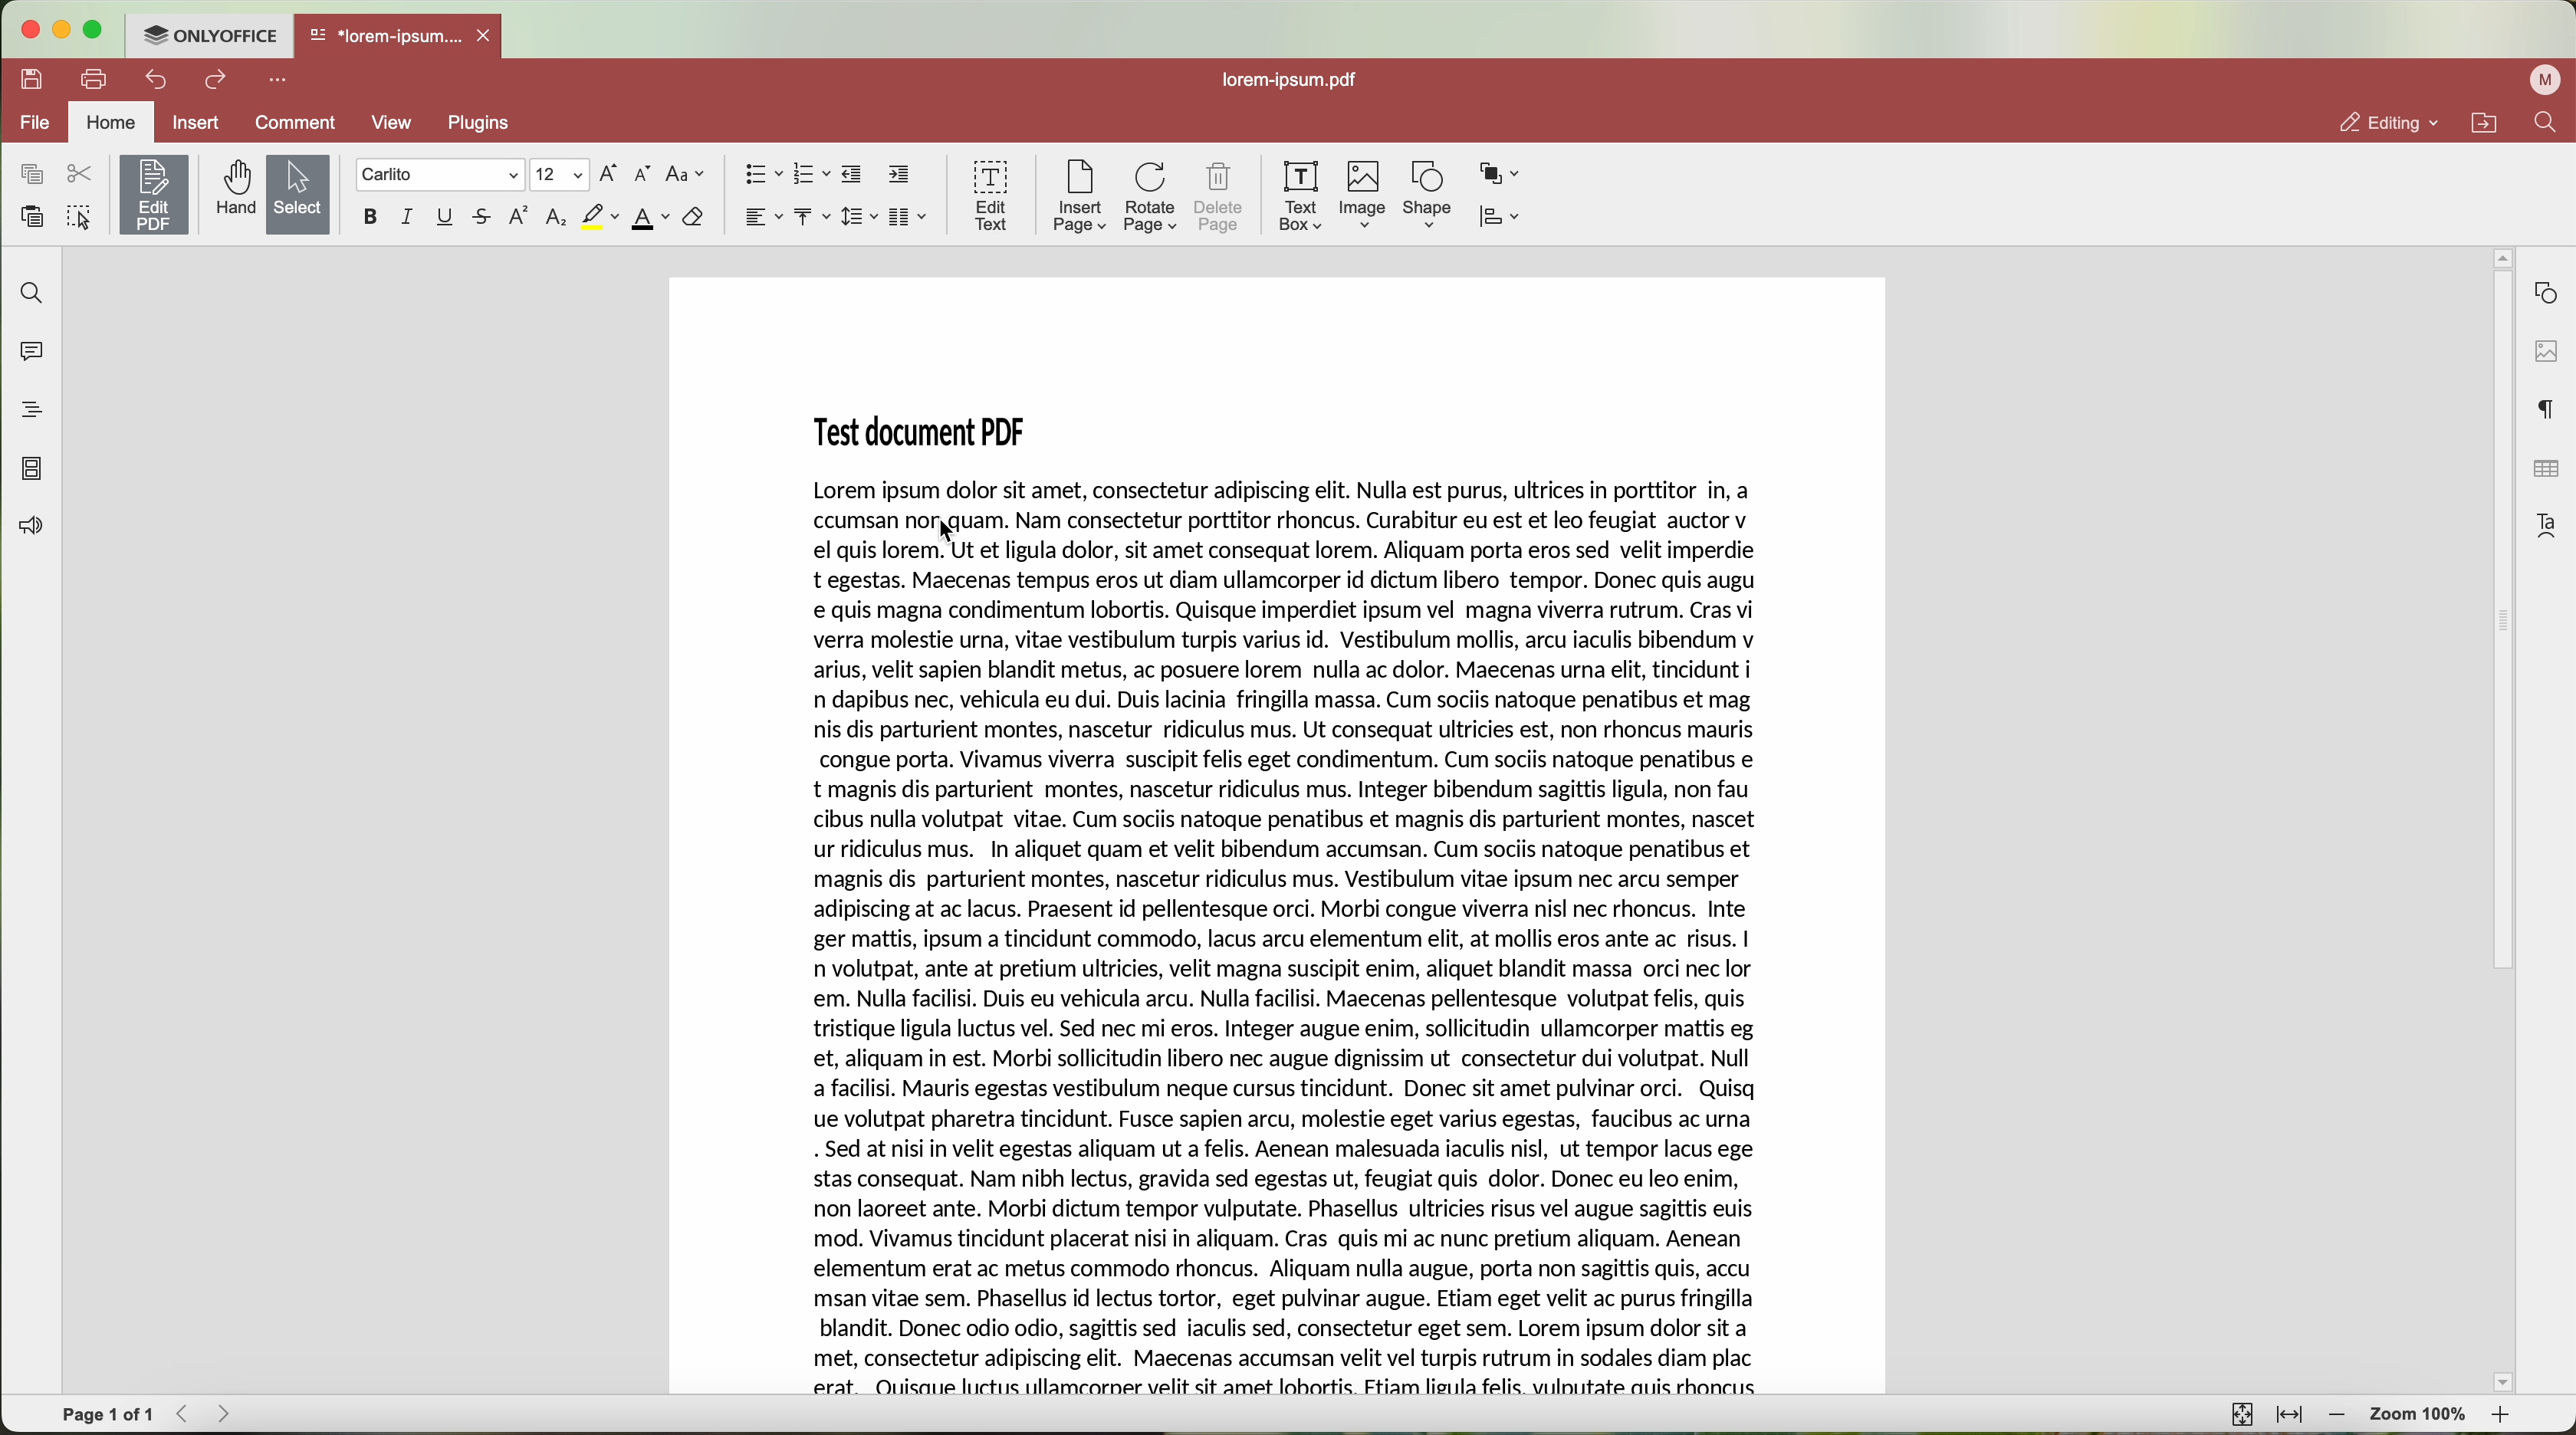 This screenshot has height=1435, width=2576. I want to click on Select, so click(297, 194).